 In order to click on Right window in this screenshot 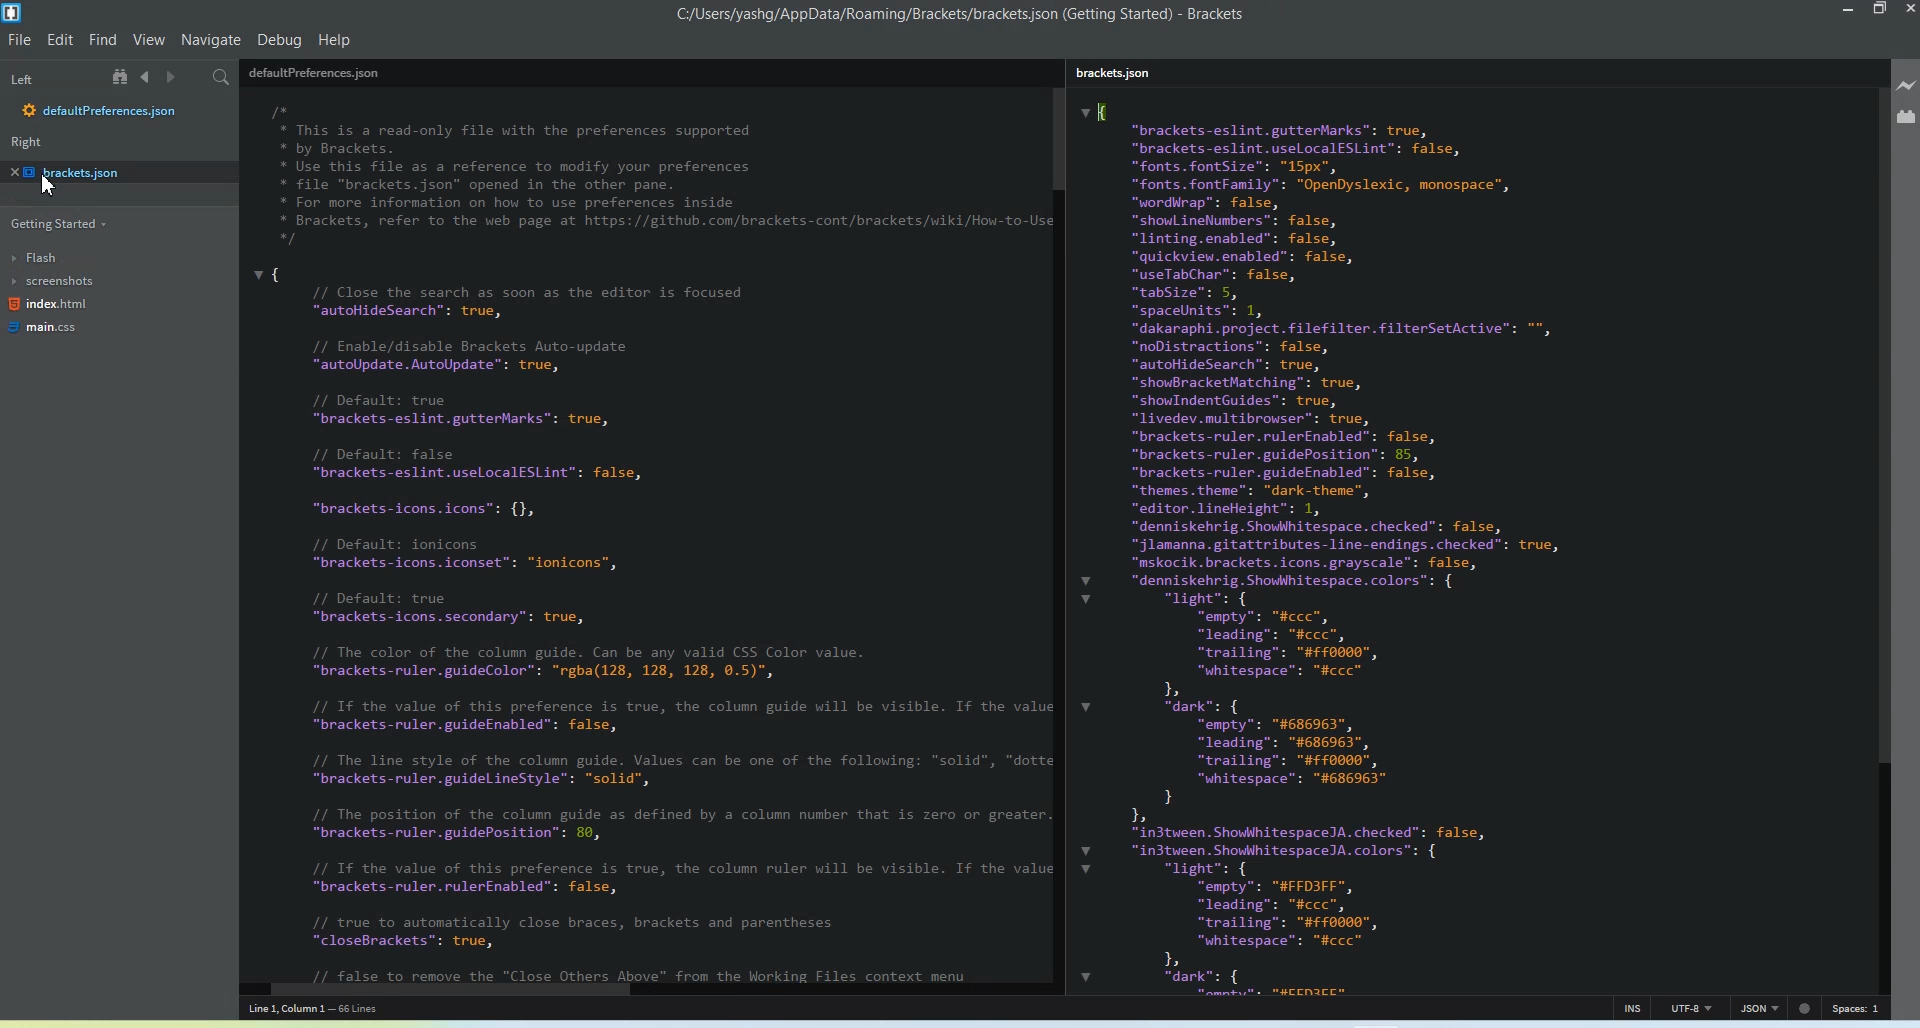, I will do `click(31, 144)`.